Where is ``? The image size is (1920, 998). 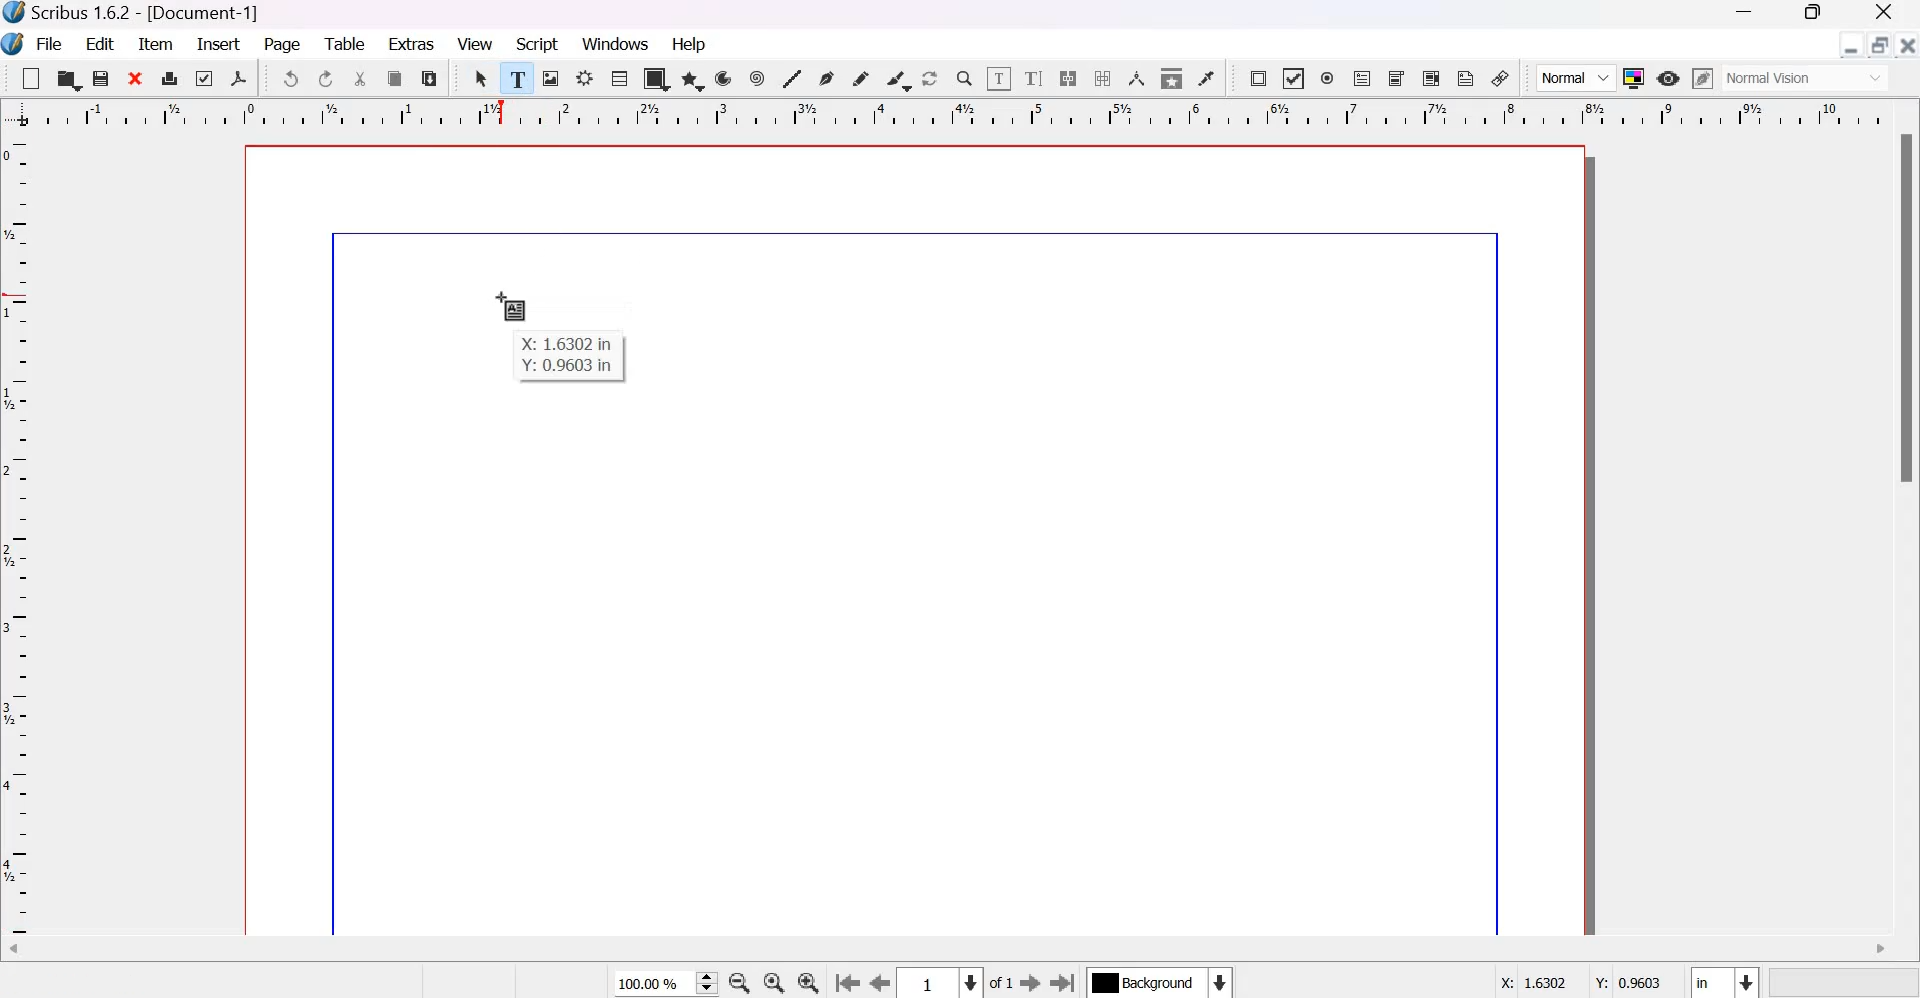  is located at coordinates (931, 78).